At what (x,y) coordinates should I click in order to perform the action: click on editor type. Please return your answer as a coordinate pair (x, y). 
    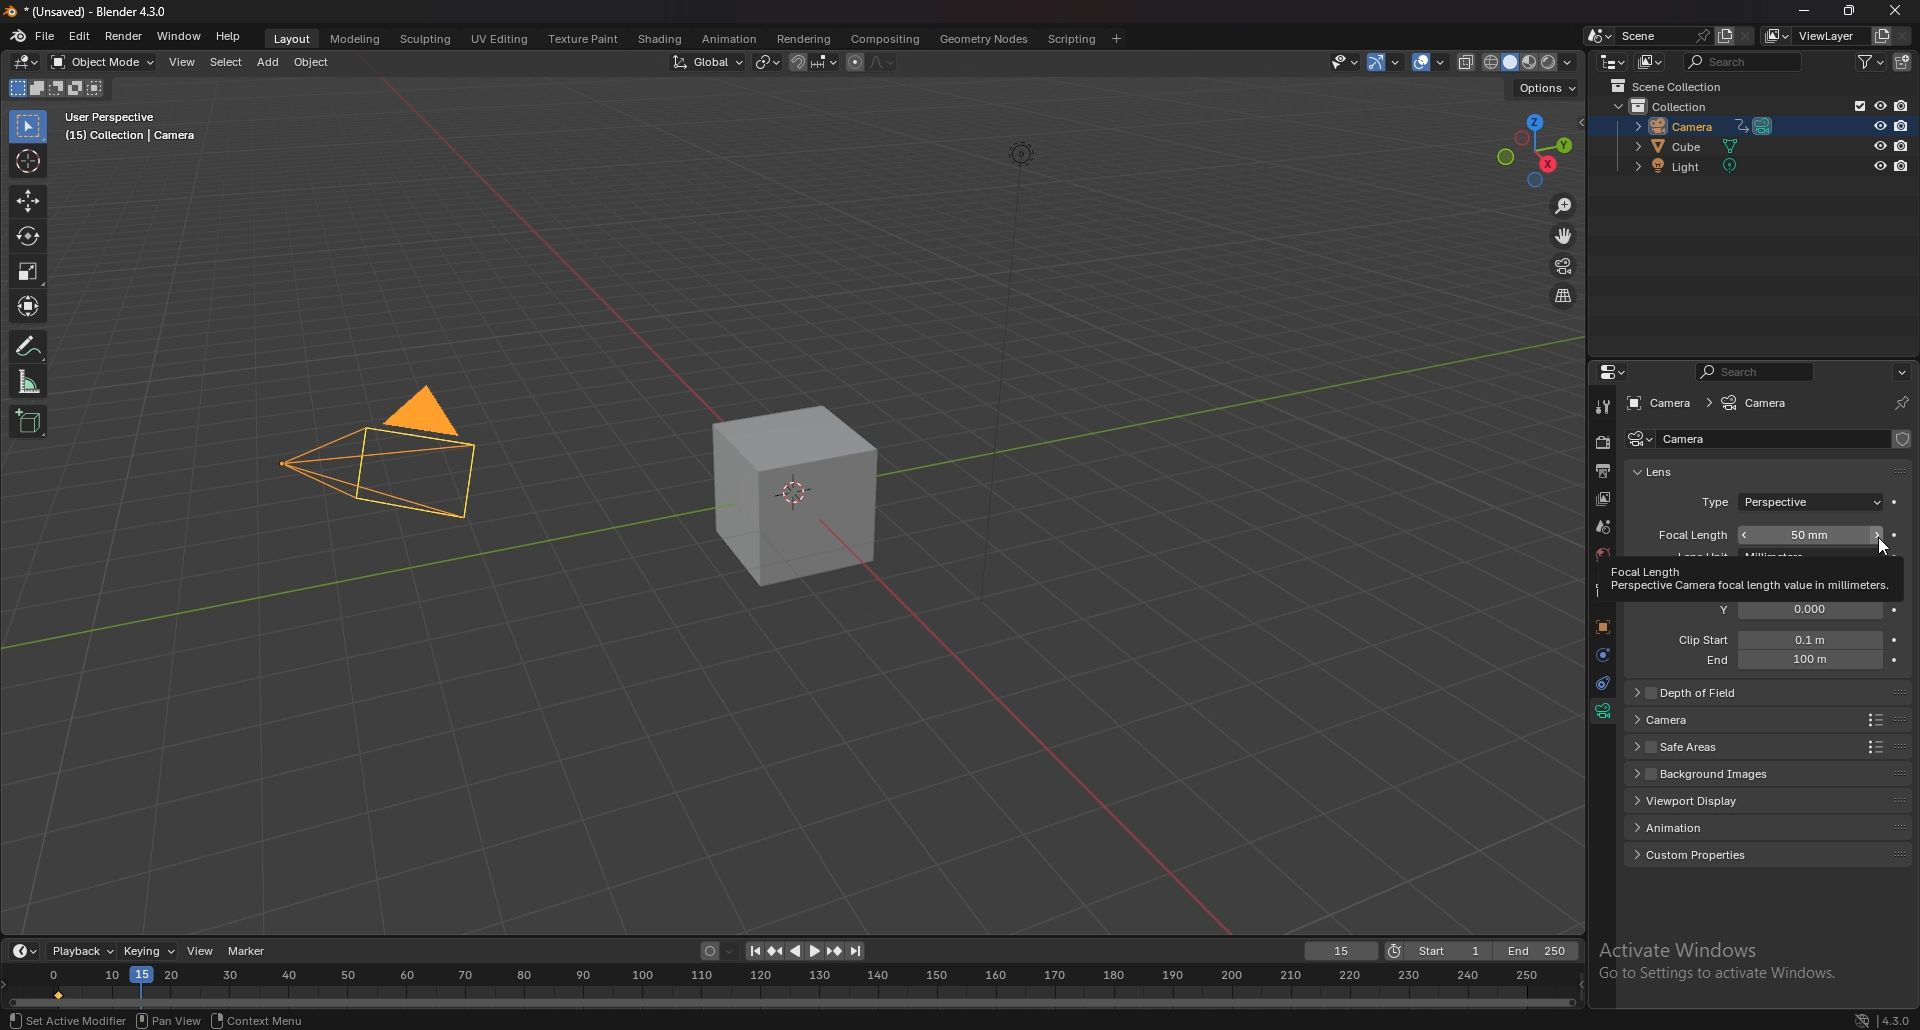
    Looking at the image, I should click on (26, 950).